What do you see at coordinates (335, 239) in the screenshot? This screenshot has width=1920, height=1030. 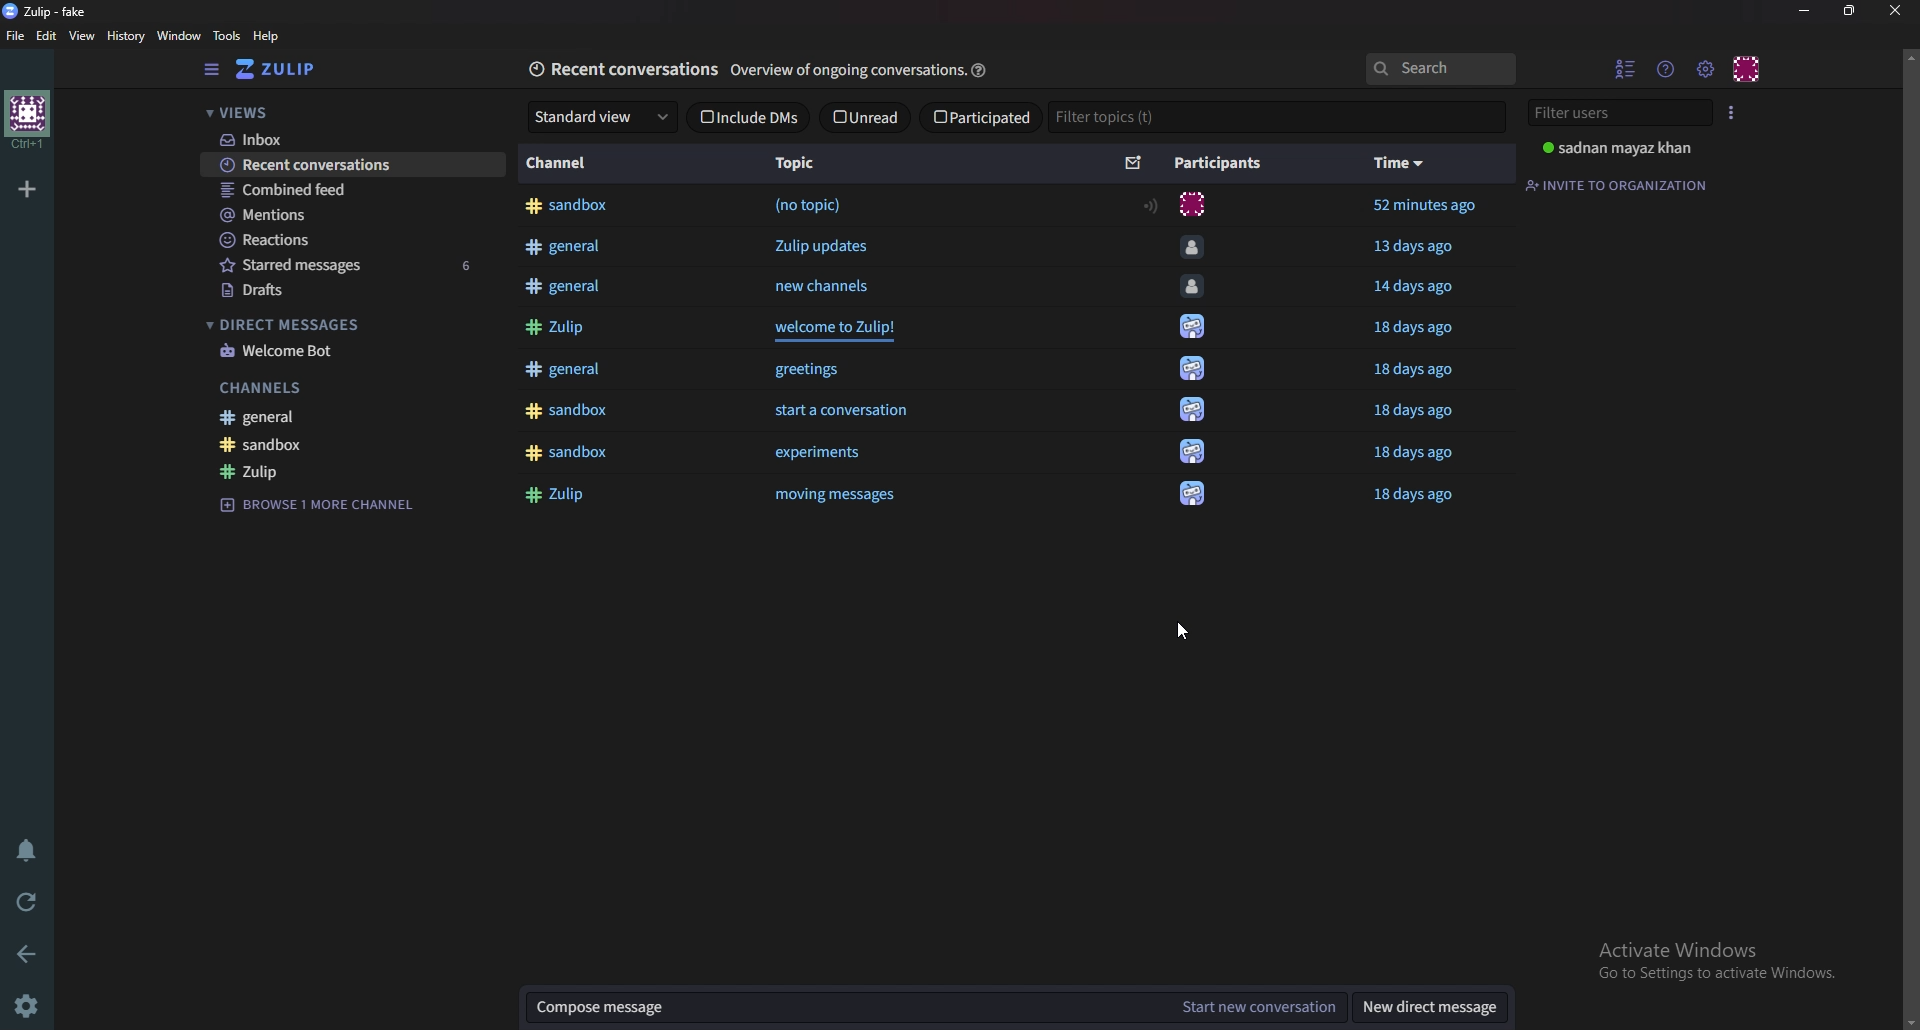 I see `reactions` at bounding box center [335, 239].